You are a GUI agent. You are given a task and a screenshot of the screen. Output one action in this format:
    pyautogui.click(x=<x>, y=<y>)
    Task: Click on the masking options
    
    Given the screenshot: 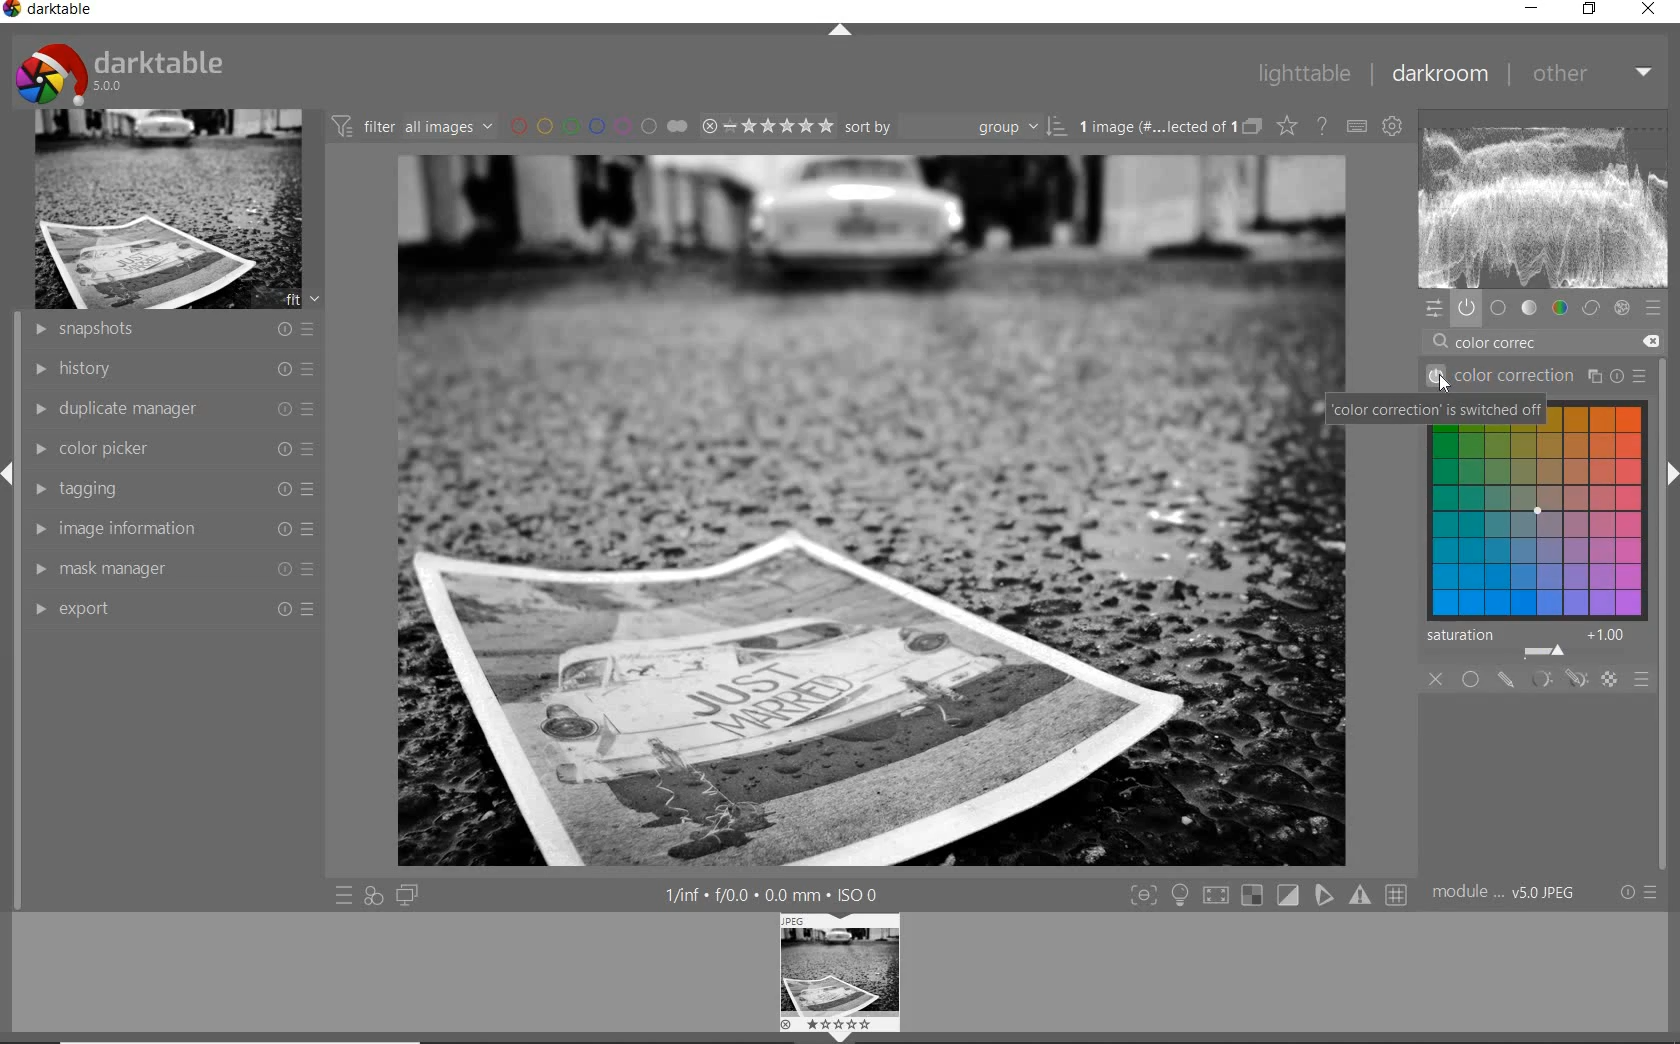 What is the action you would take?
    pyautogui.click(x=1555, y=679)
    